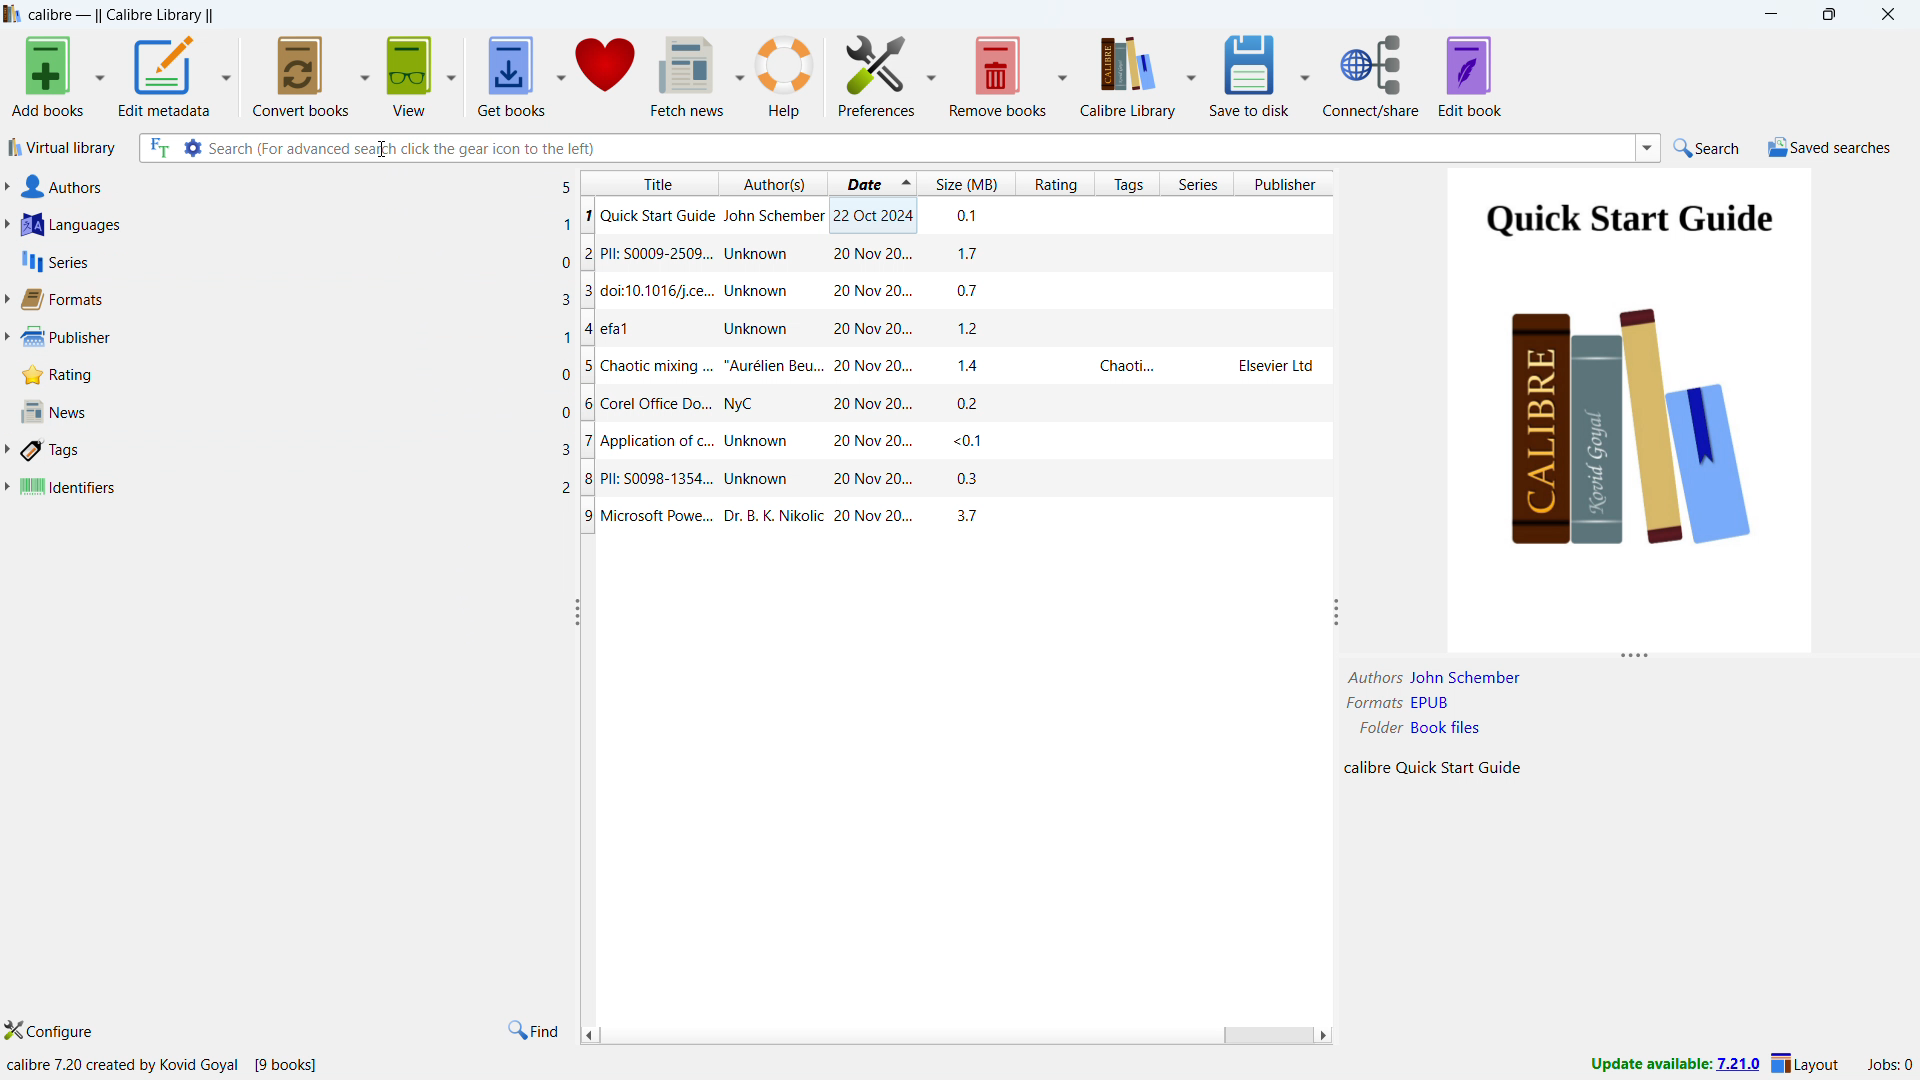 This screenshot has width=1920, height=1080. I want to click on sort by series, so click(1200, 183).